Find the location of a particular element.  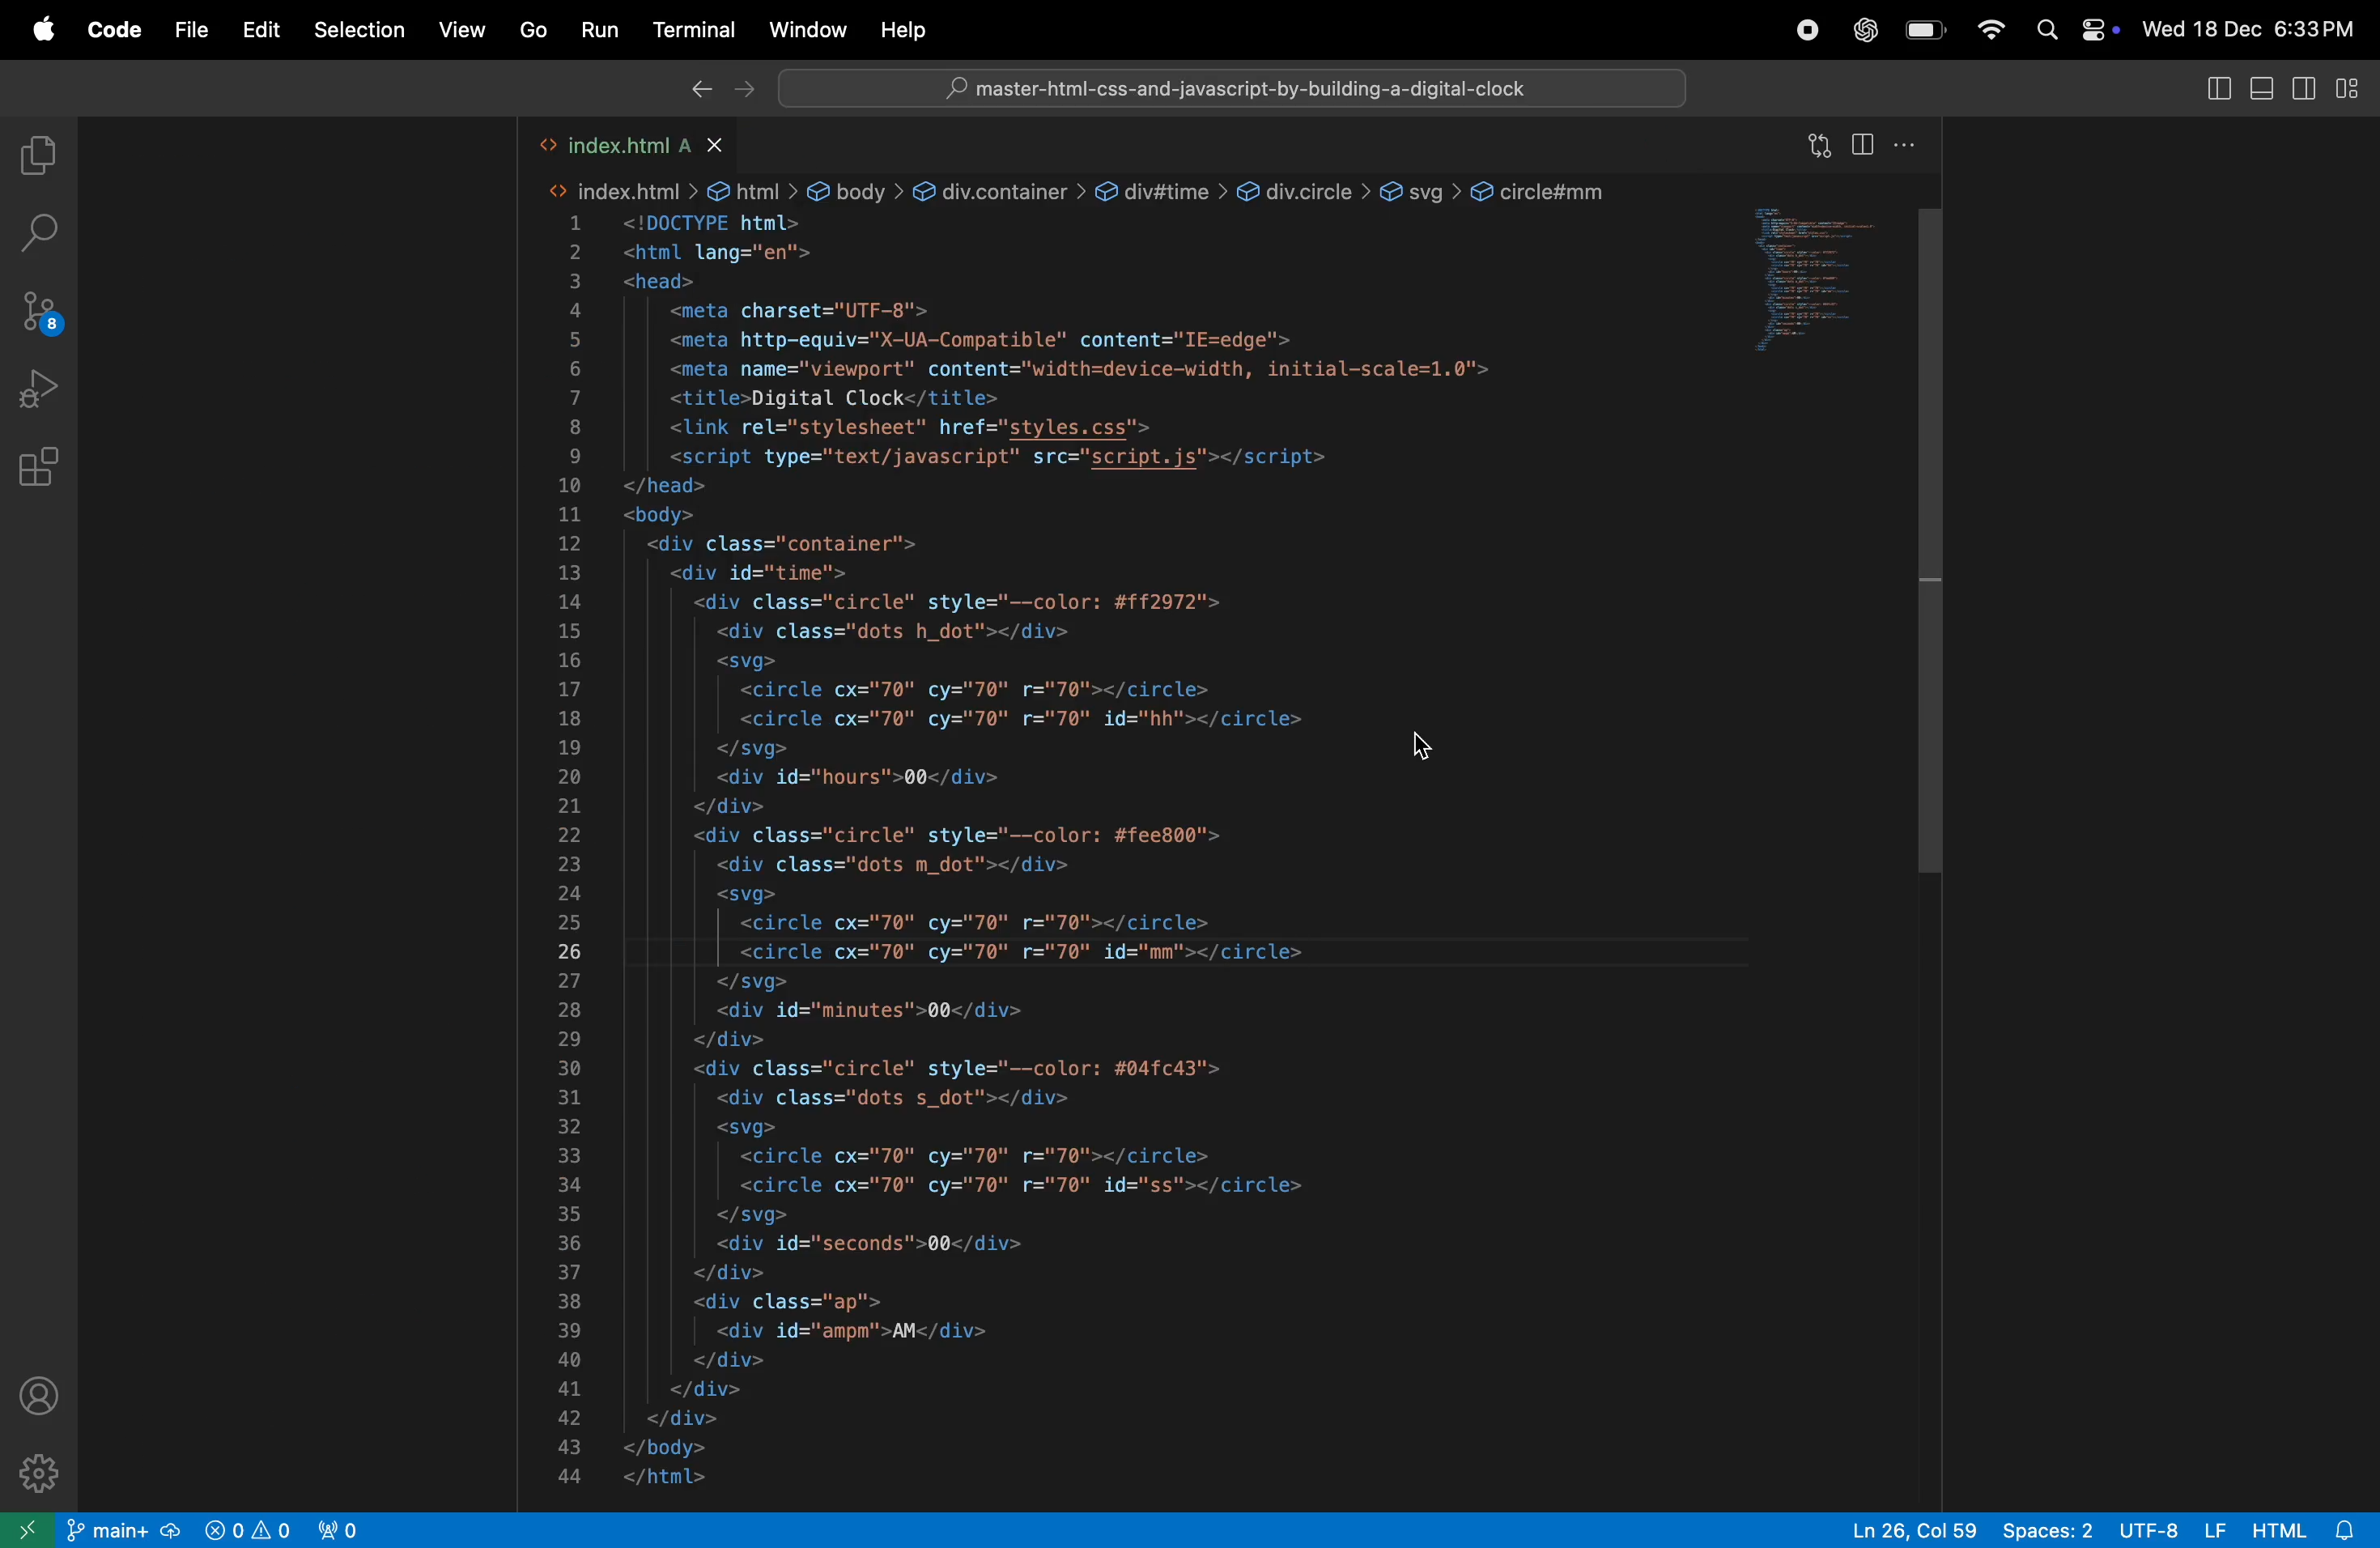

Search bar is located at coordinates (1237, 87).